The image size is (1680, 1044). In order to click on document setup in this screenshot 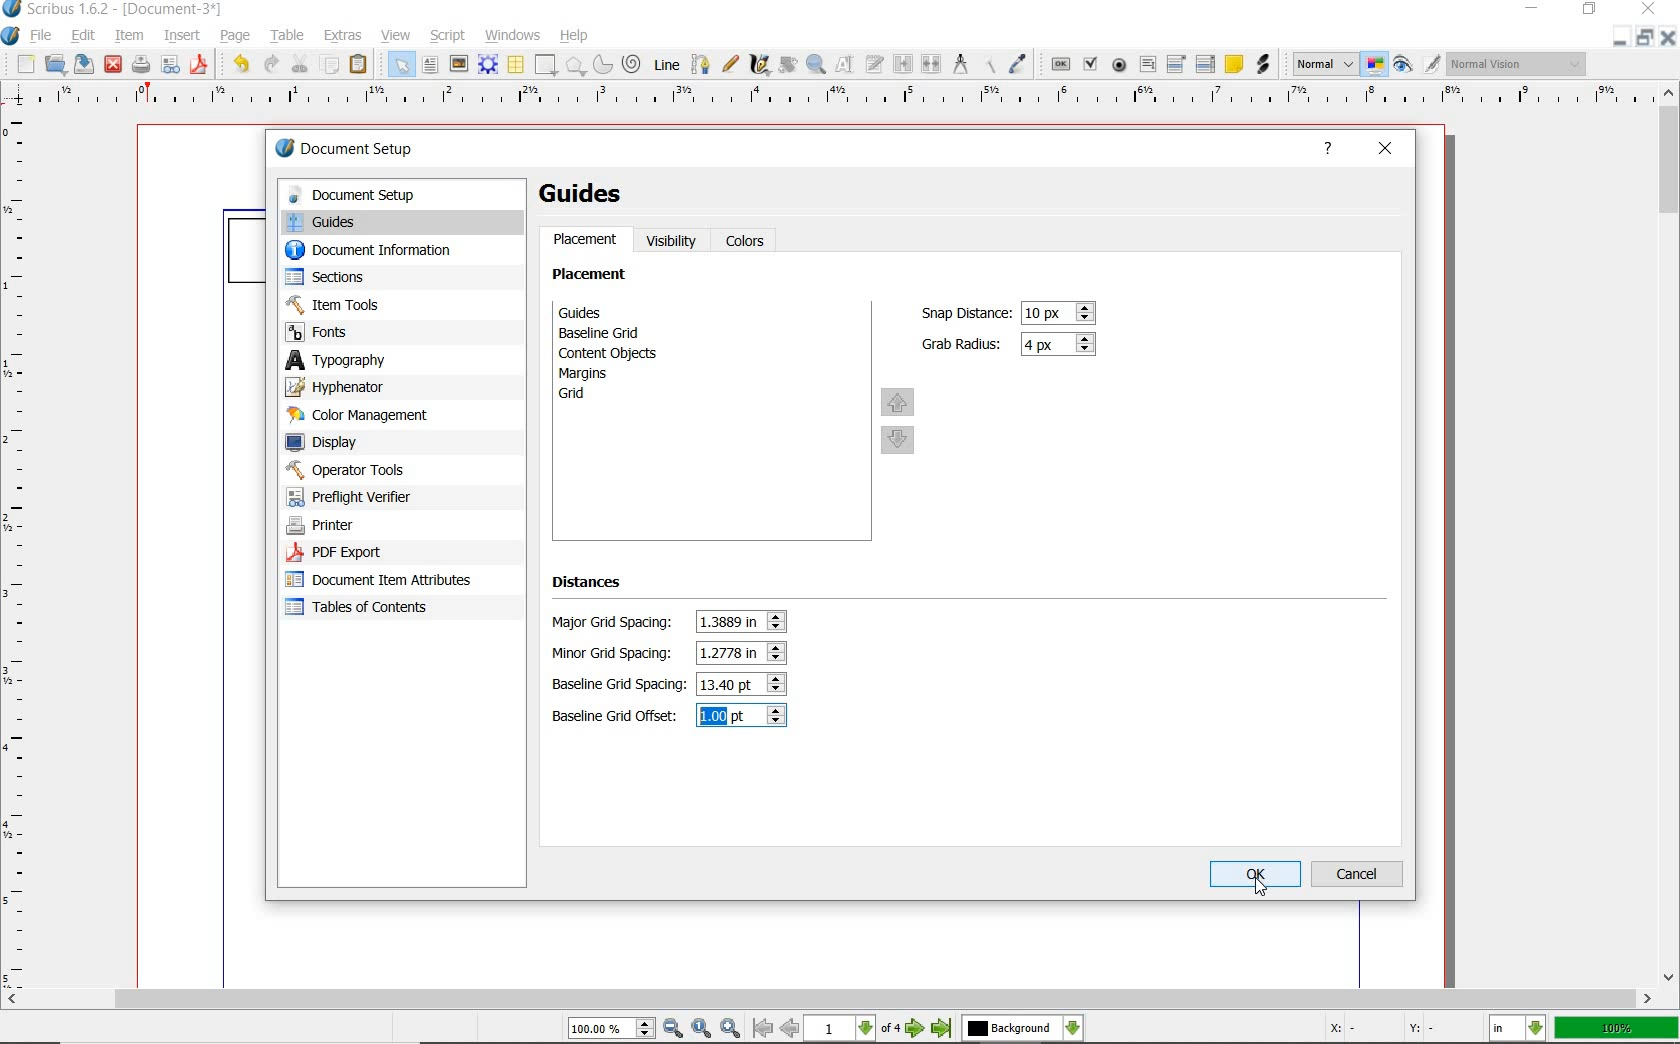, I will do `click(399, 195)`.